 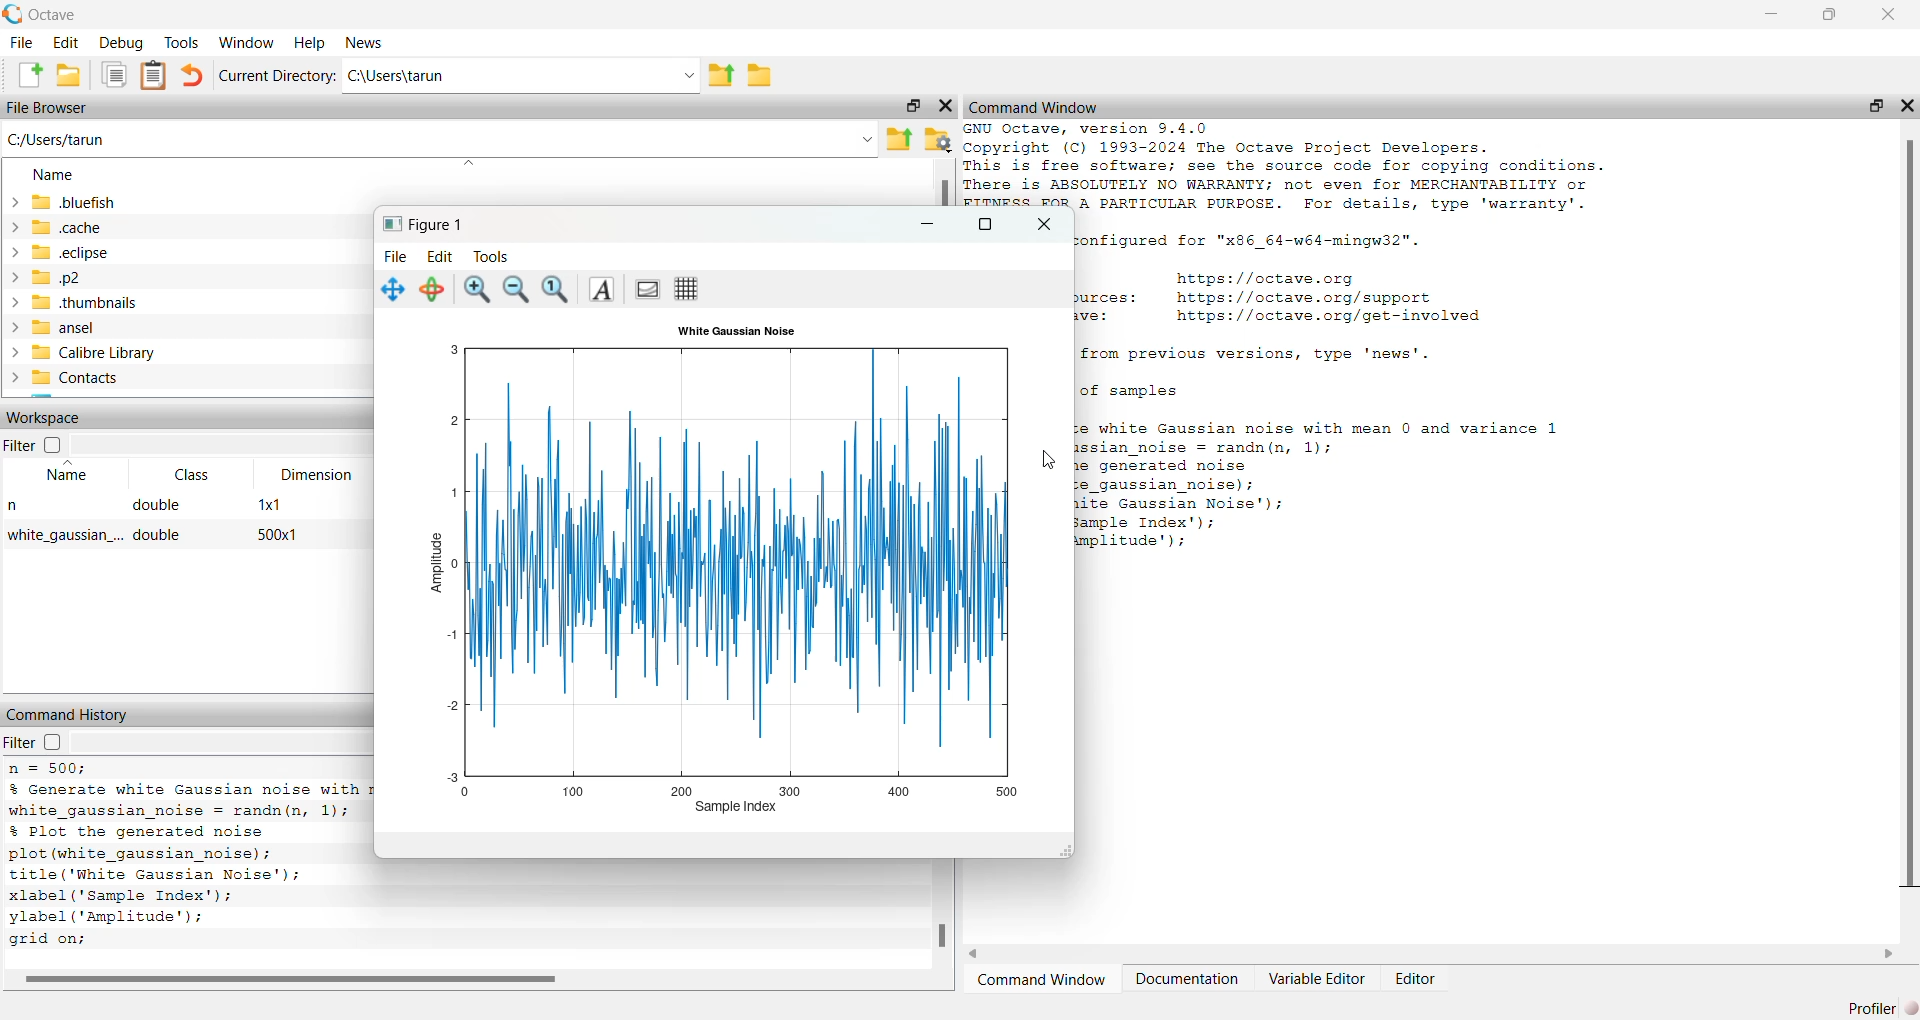 I want to click on zoom out, so click(x=515, y=291).